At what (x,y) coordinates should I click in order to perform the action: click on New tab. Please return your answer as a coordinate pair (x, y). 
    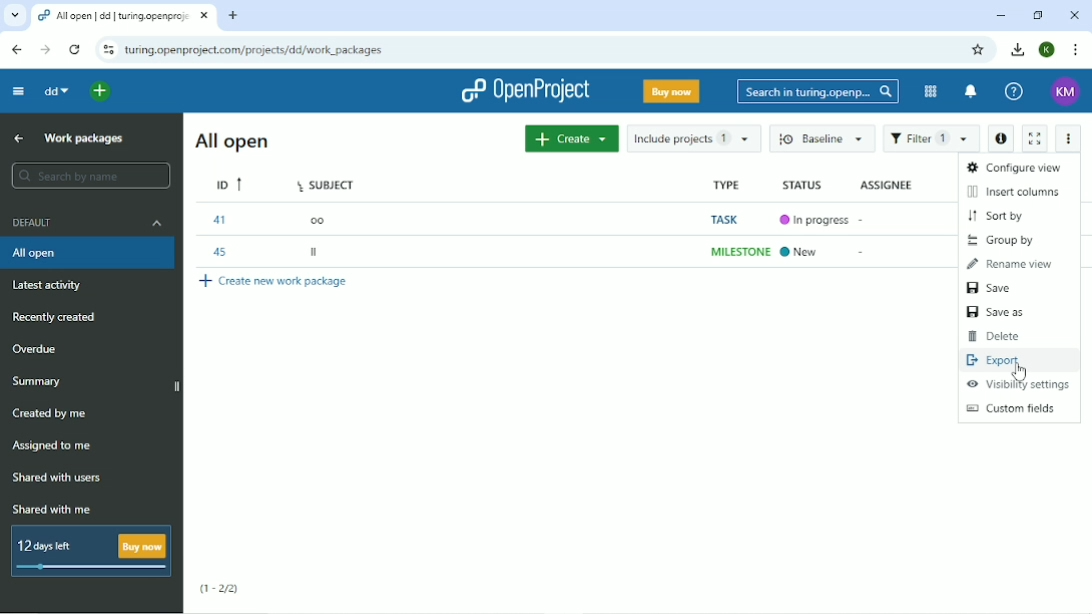
    Looking at the image, I should click on (232, 15).